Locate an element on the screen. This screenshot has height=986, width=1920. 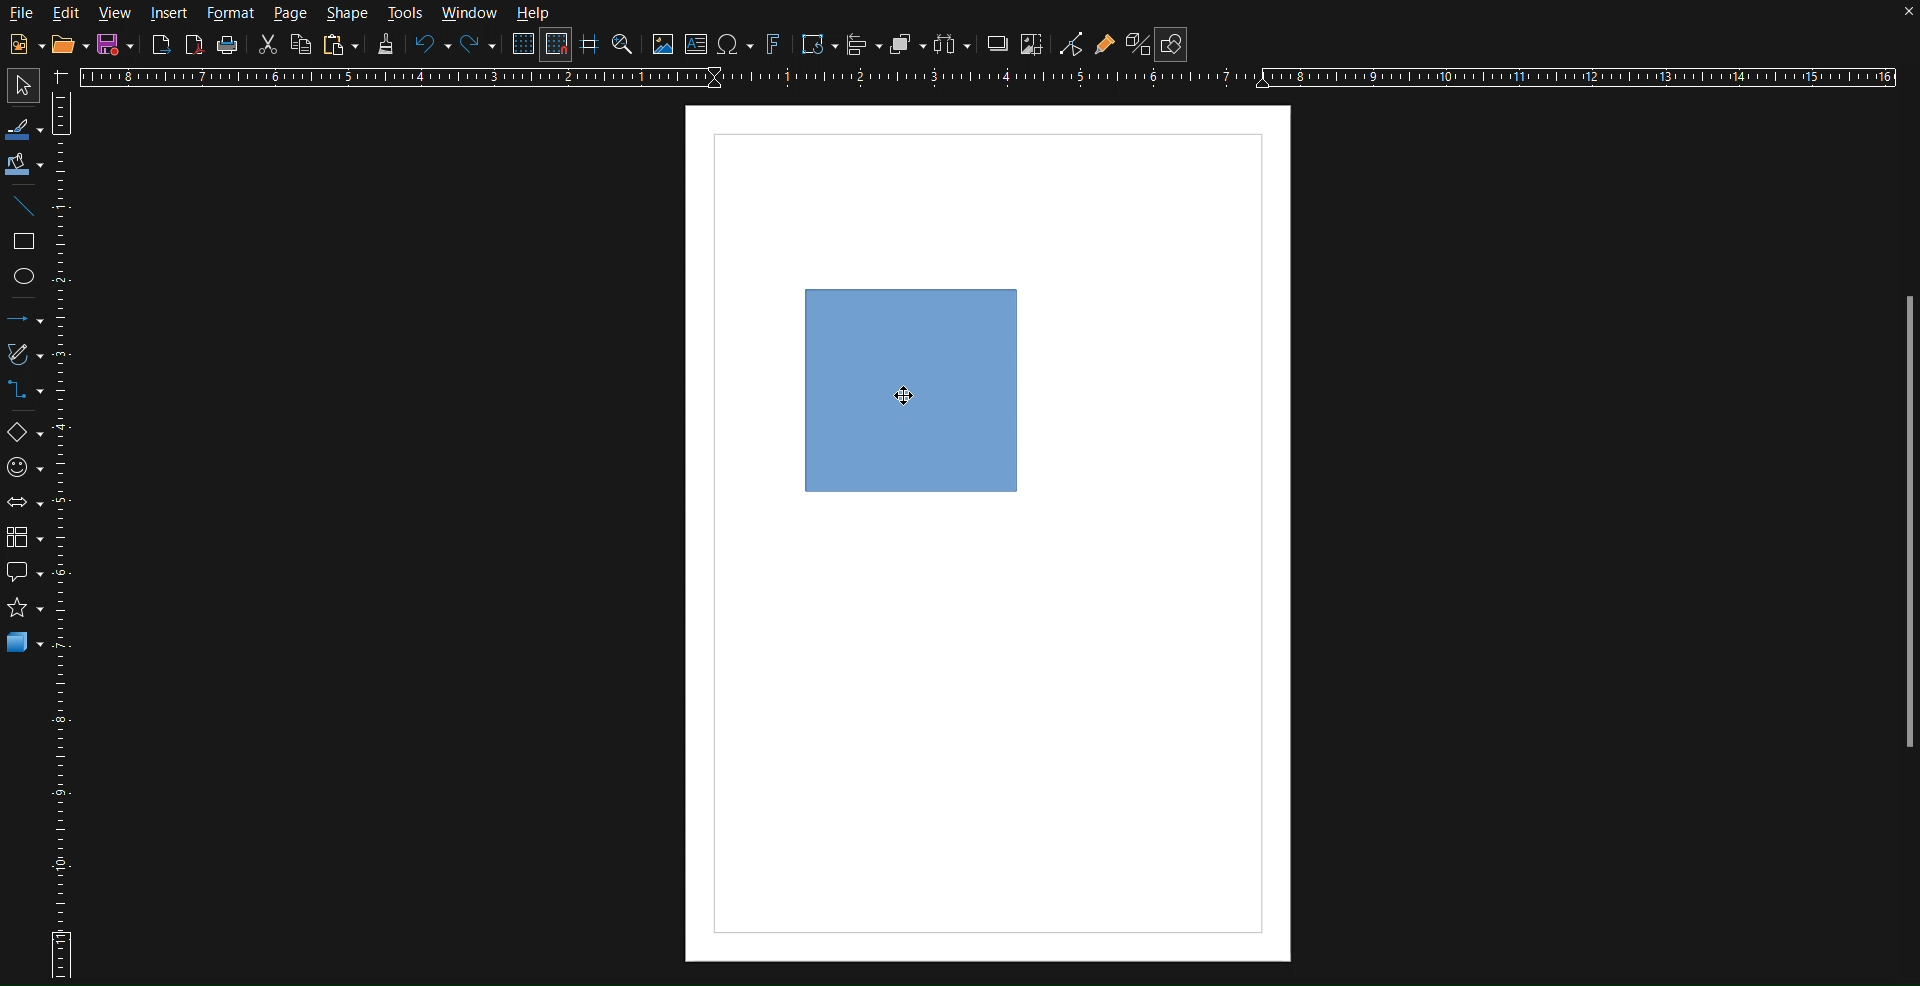
Fill Color is located at coordinates (24, 163).